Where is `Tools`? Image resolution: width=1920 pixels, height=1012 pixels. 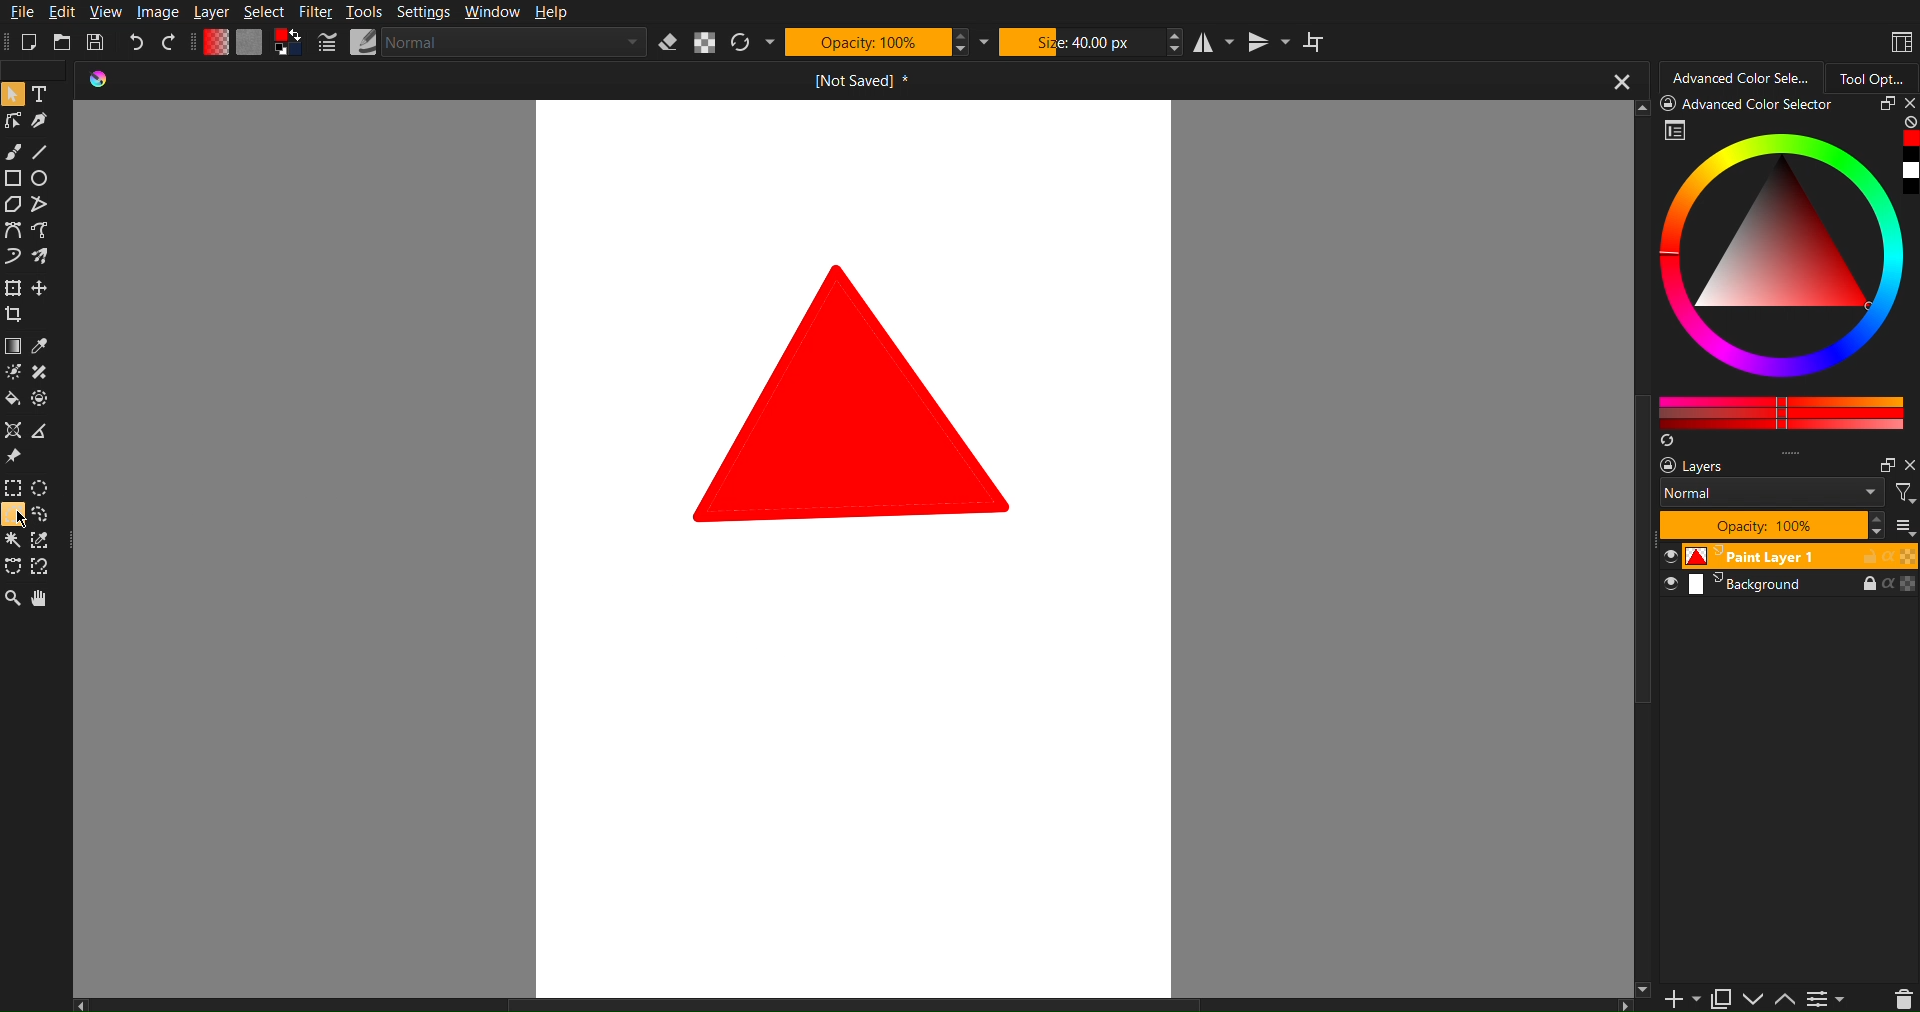
Tools is located at coordinates (364, 14).